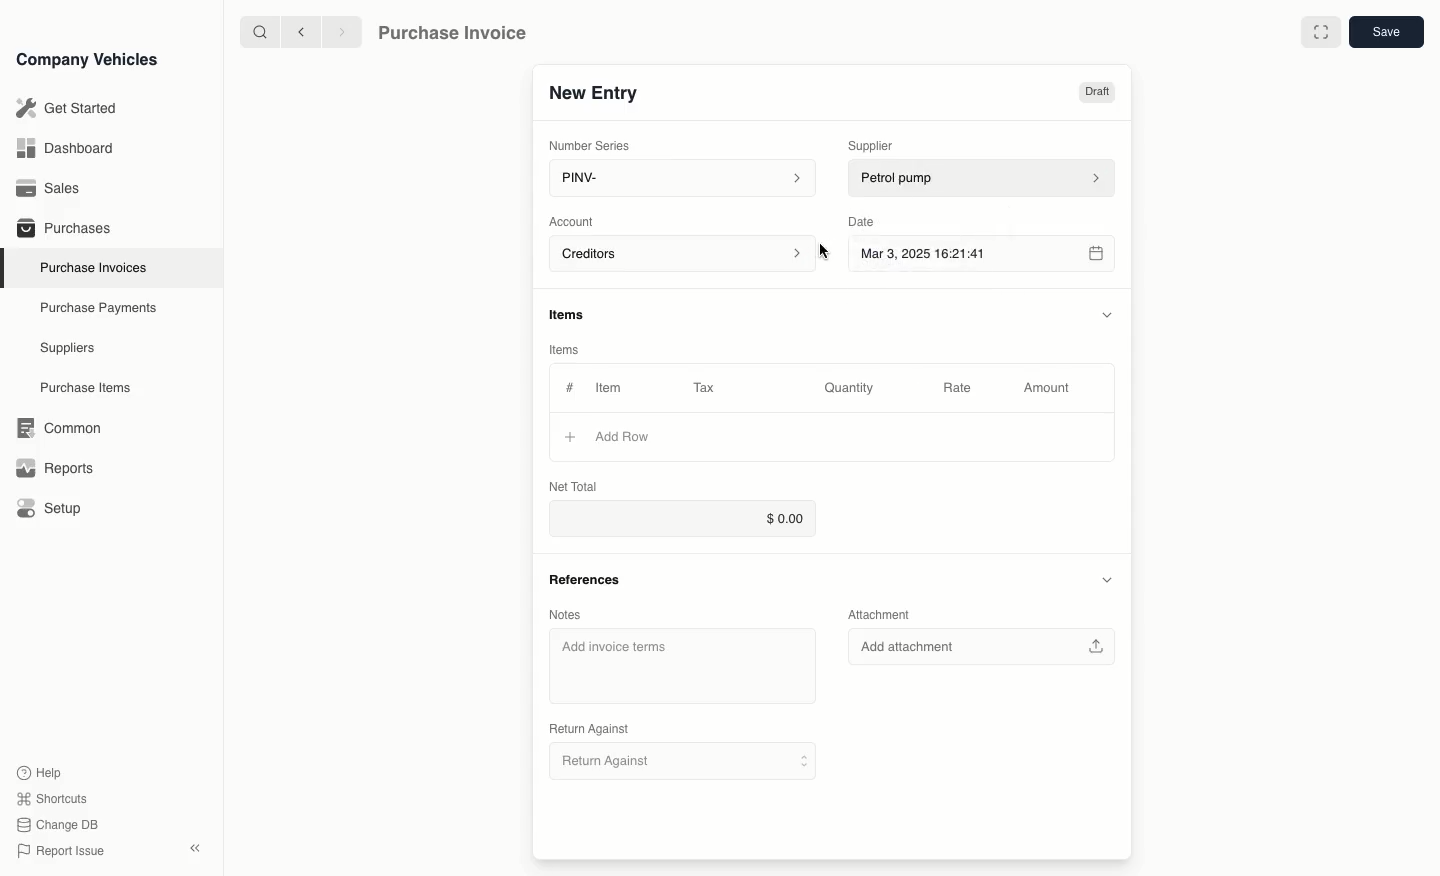  Describe the element at coordinates (78, 388) in the screenshot. I see `Purchase items` at that location.